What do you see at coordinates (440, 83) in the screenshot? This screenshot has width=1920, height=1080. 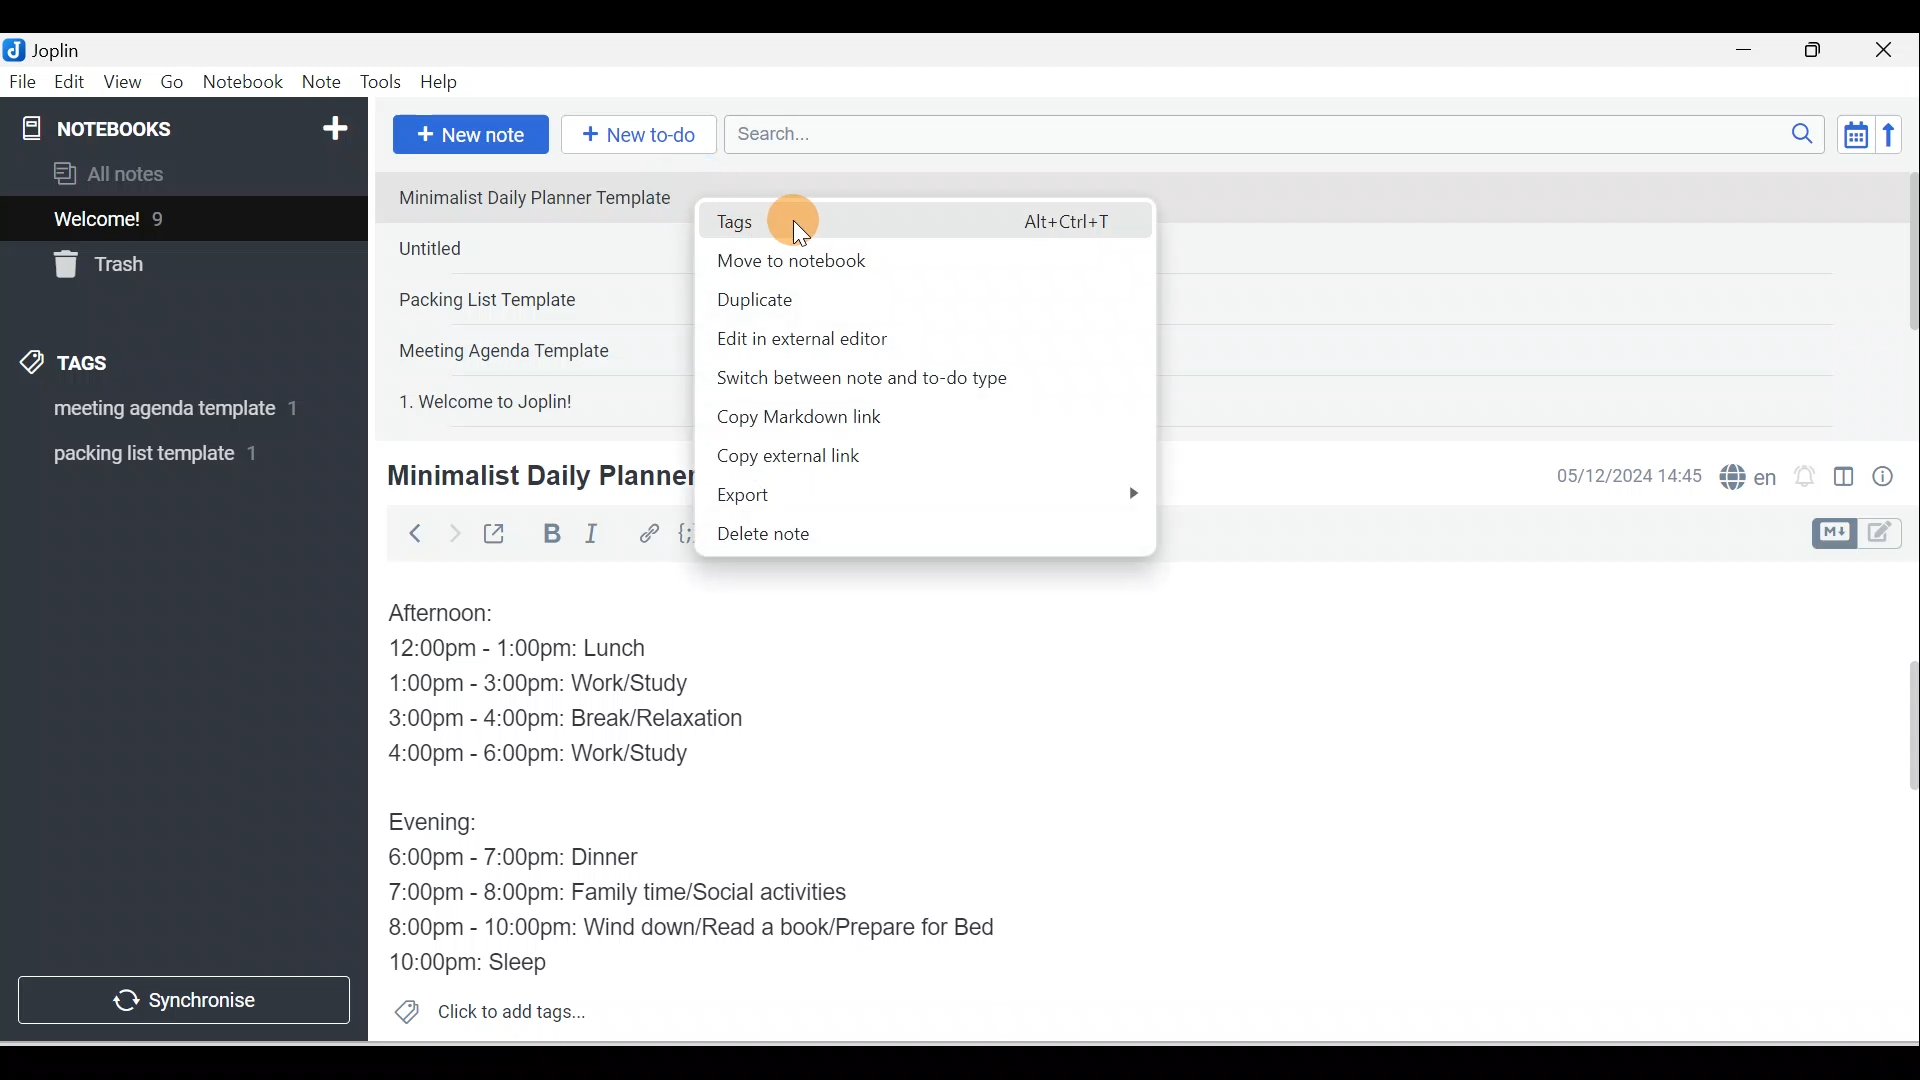 I see `Help` at bounding box center [440, 83].